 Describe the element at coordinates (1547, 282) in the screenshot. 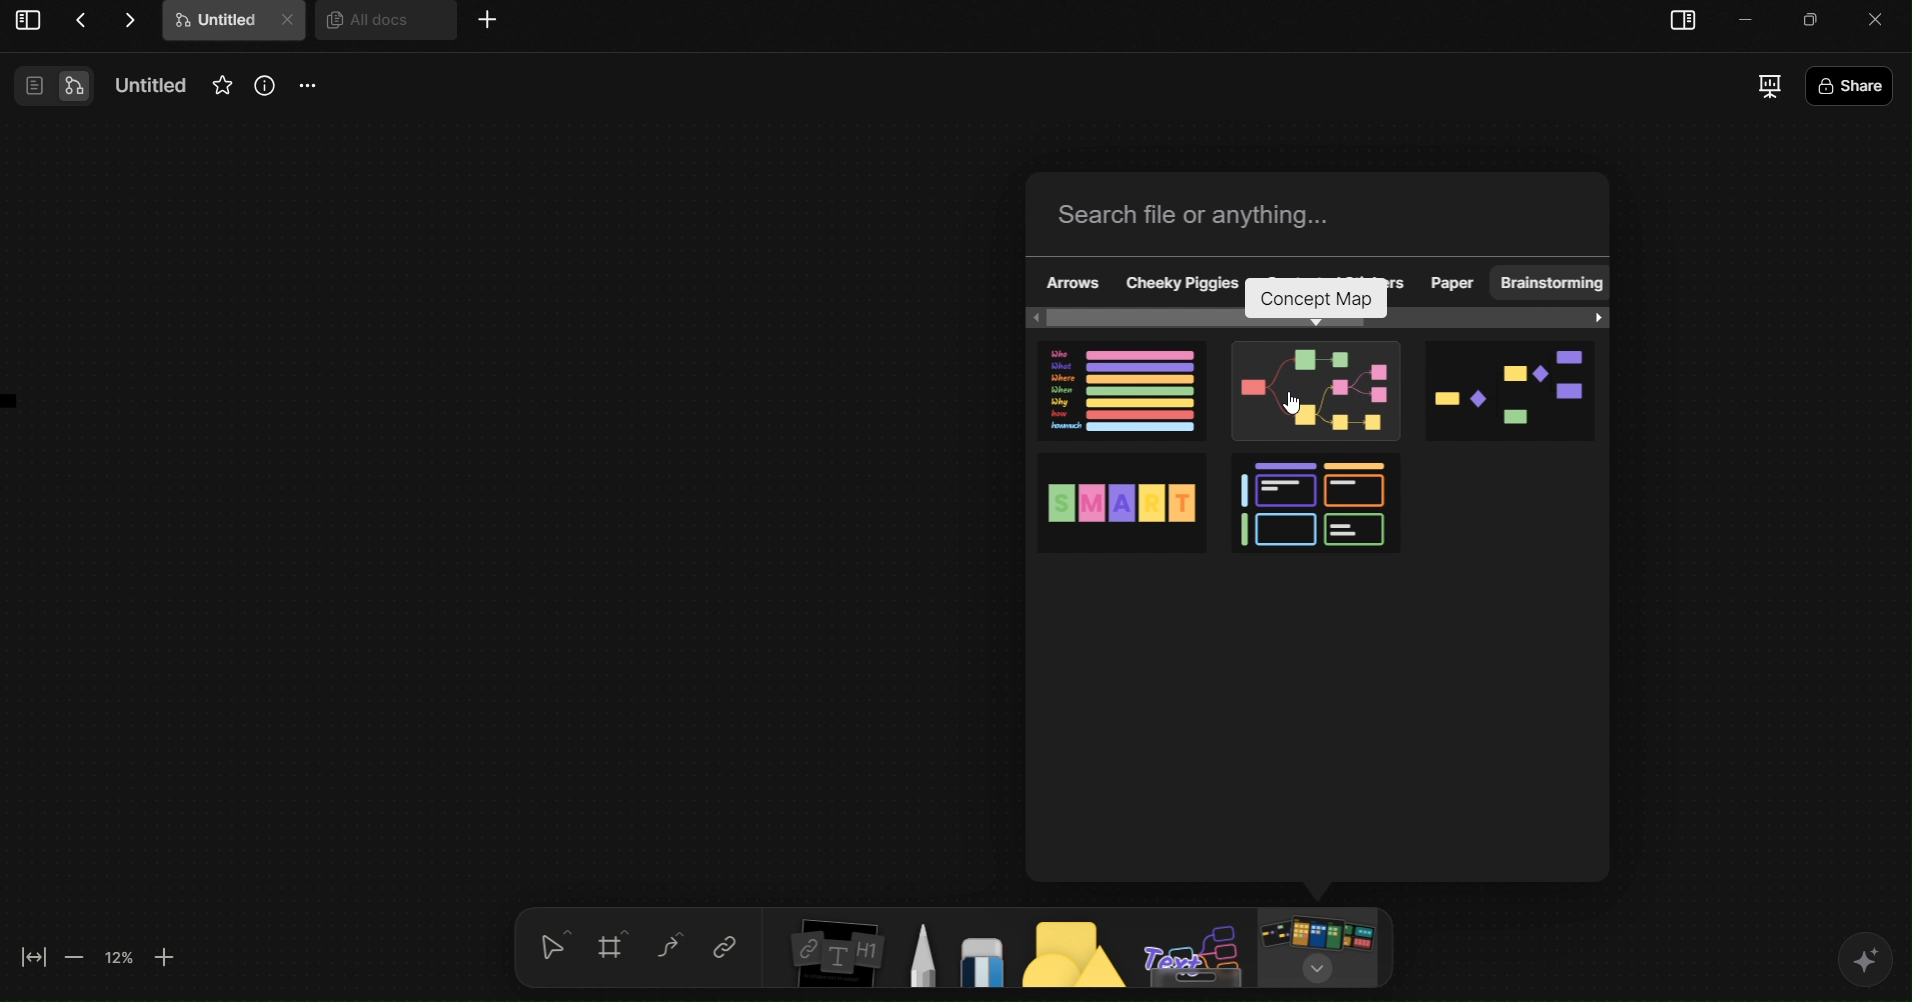

I see `Brainstorming` at that location.